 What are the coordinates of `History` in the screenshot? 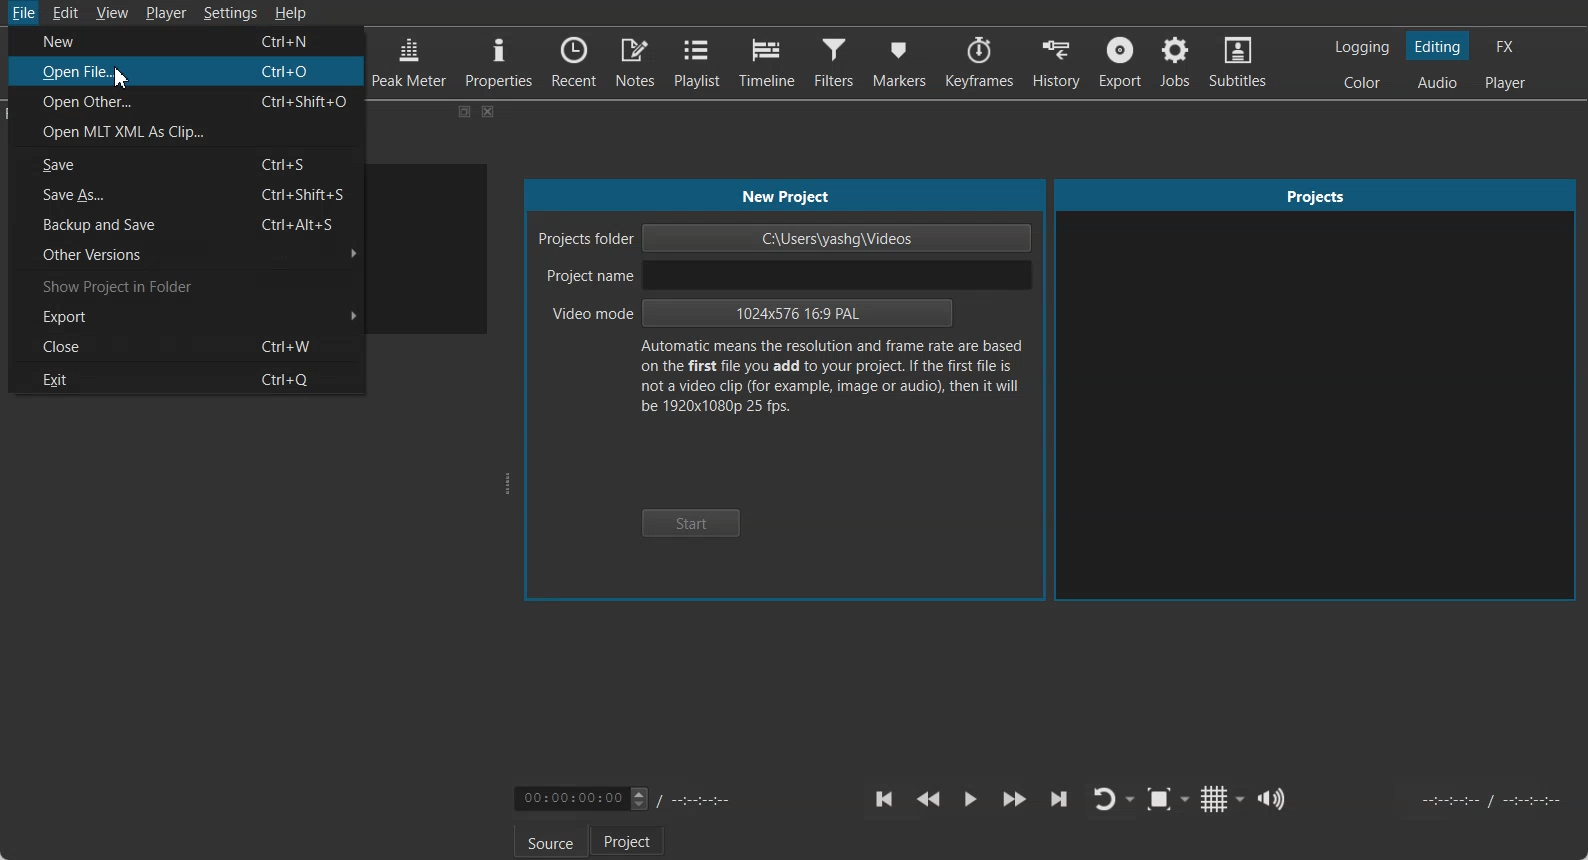 It's located at (1055, 62).